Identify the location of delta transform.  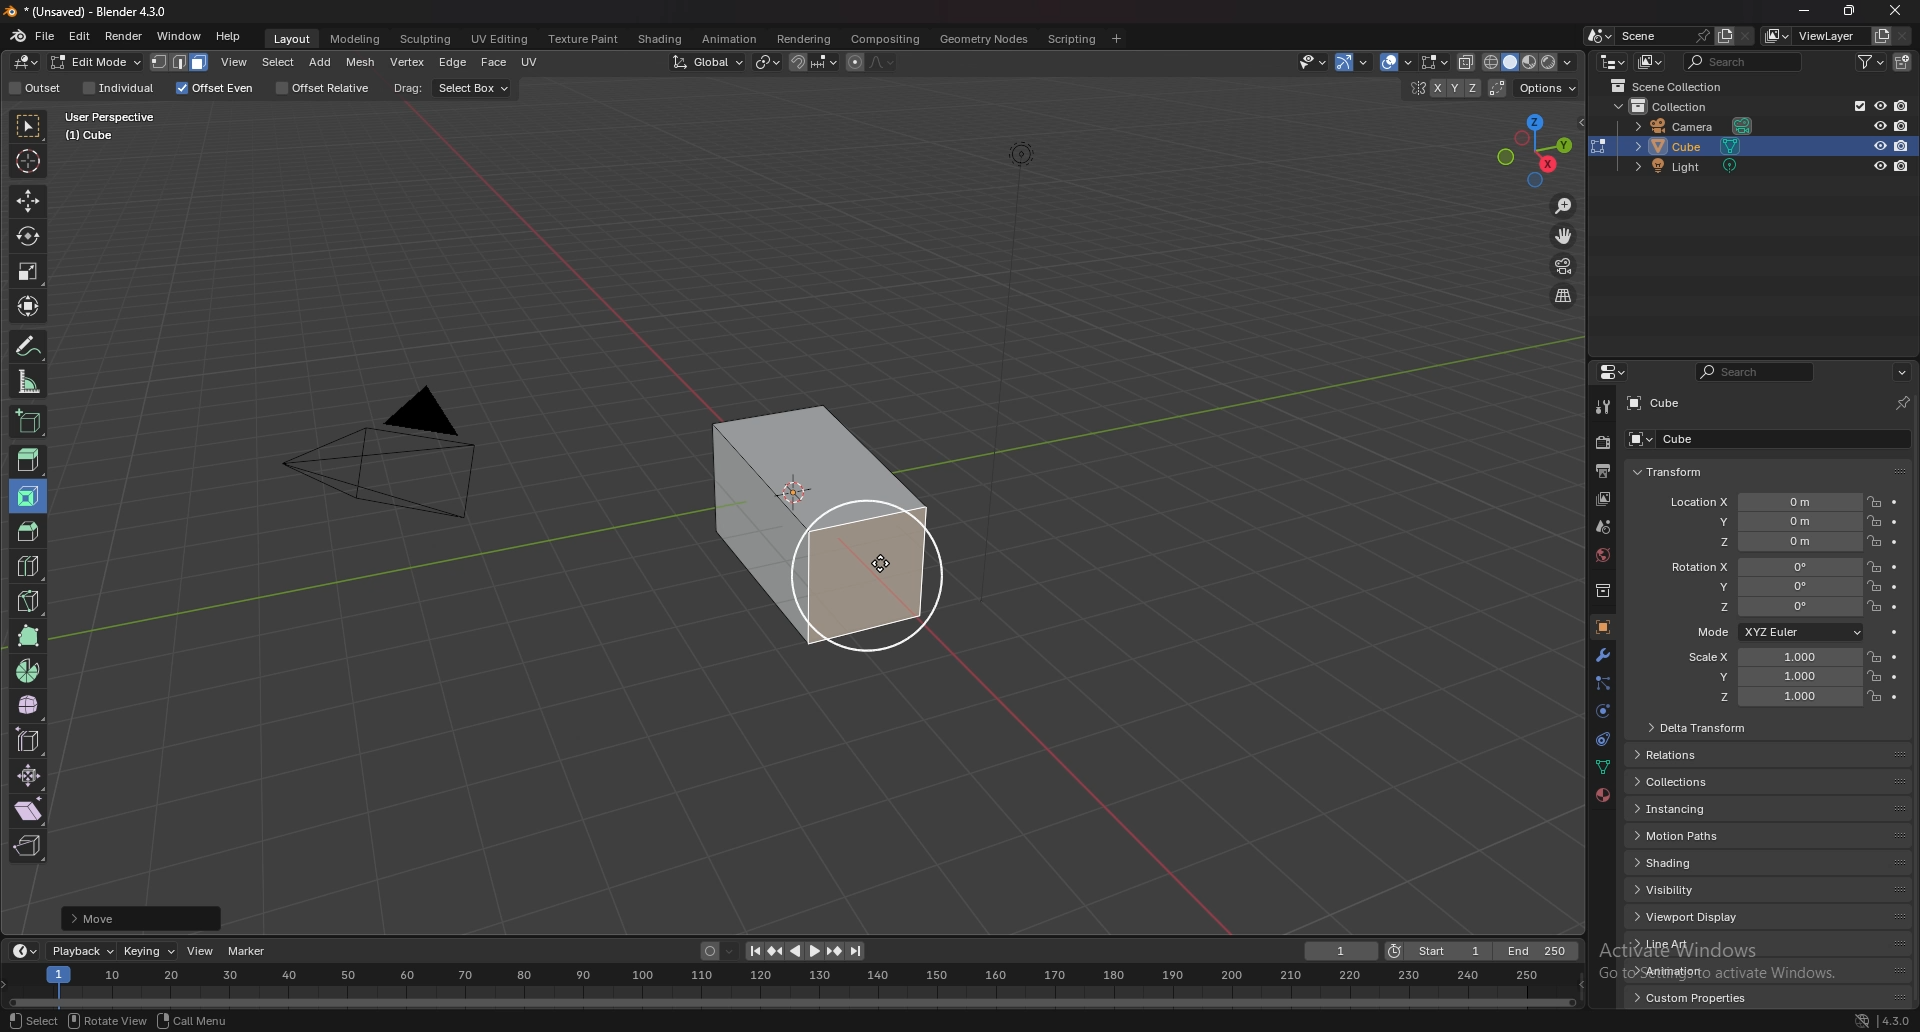
(1700, 726).